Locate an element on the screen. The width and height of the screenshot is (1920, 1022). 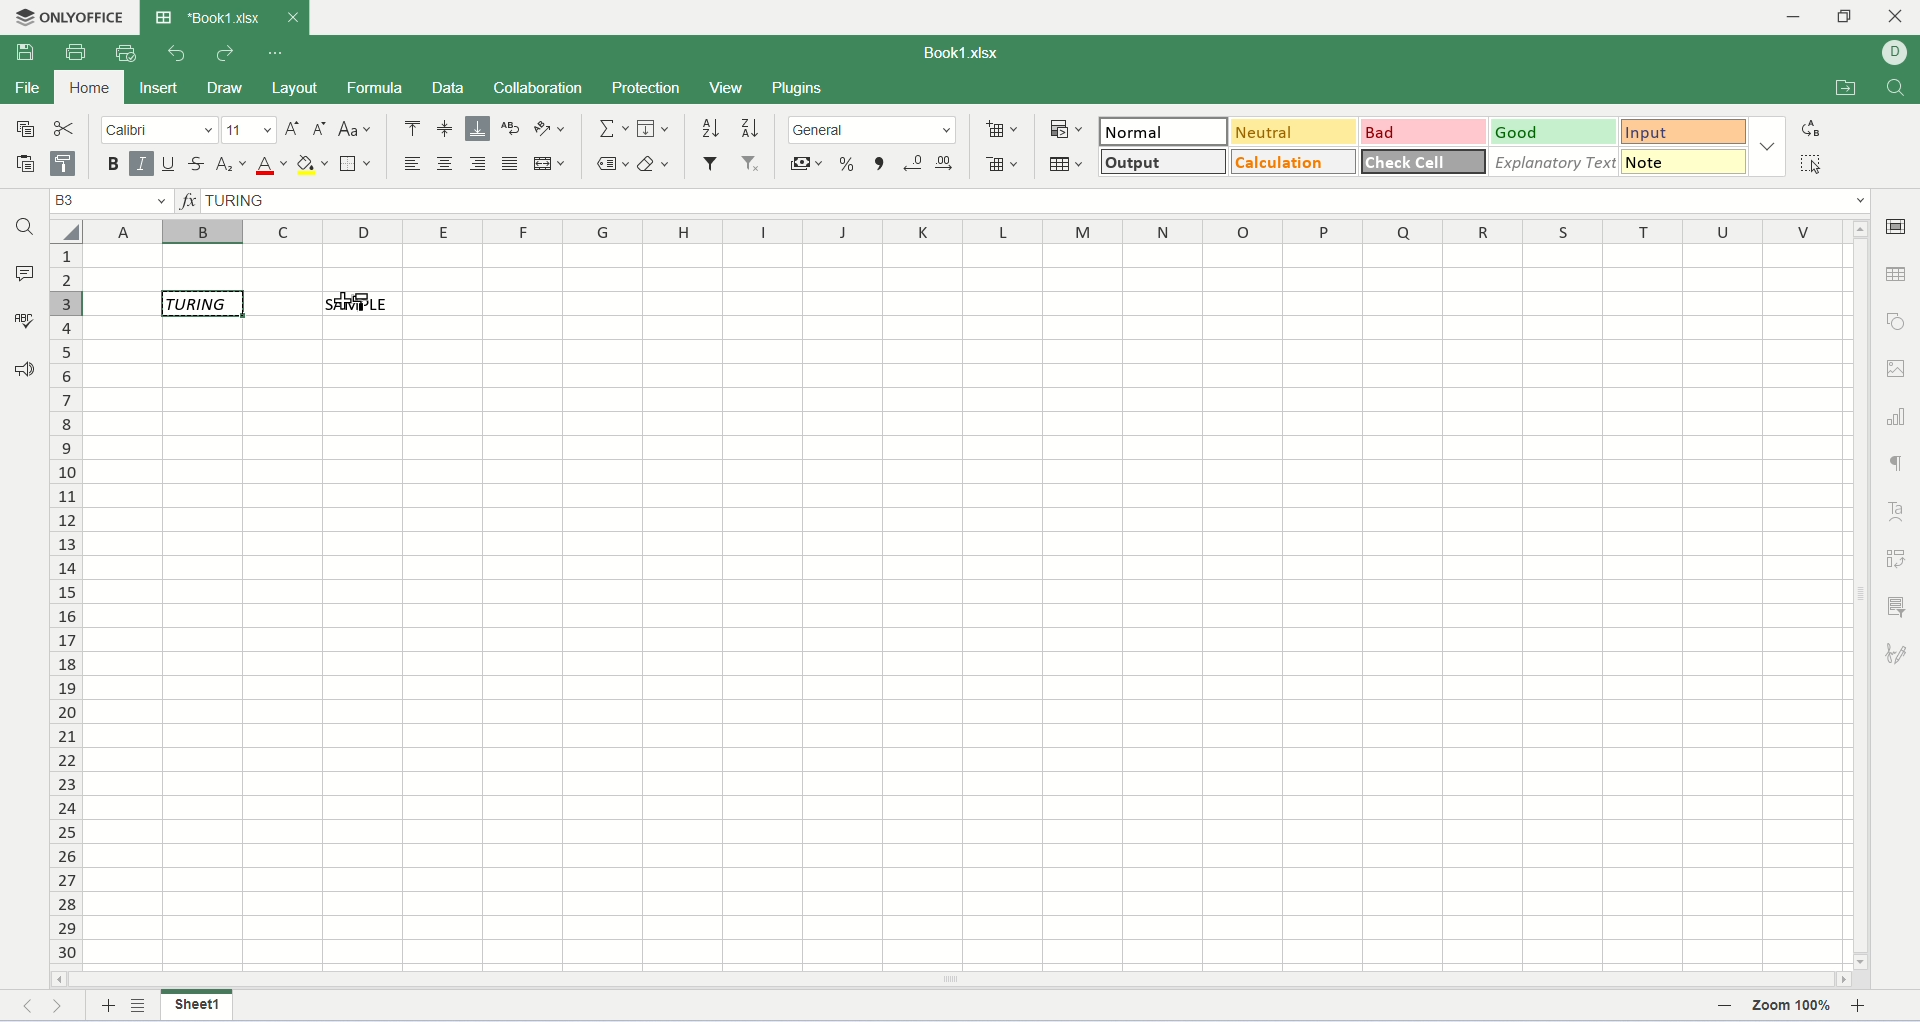
fill is located at coordinates (654, 128).